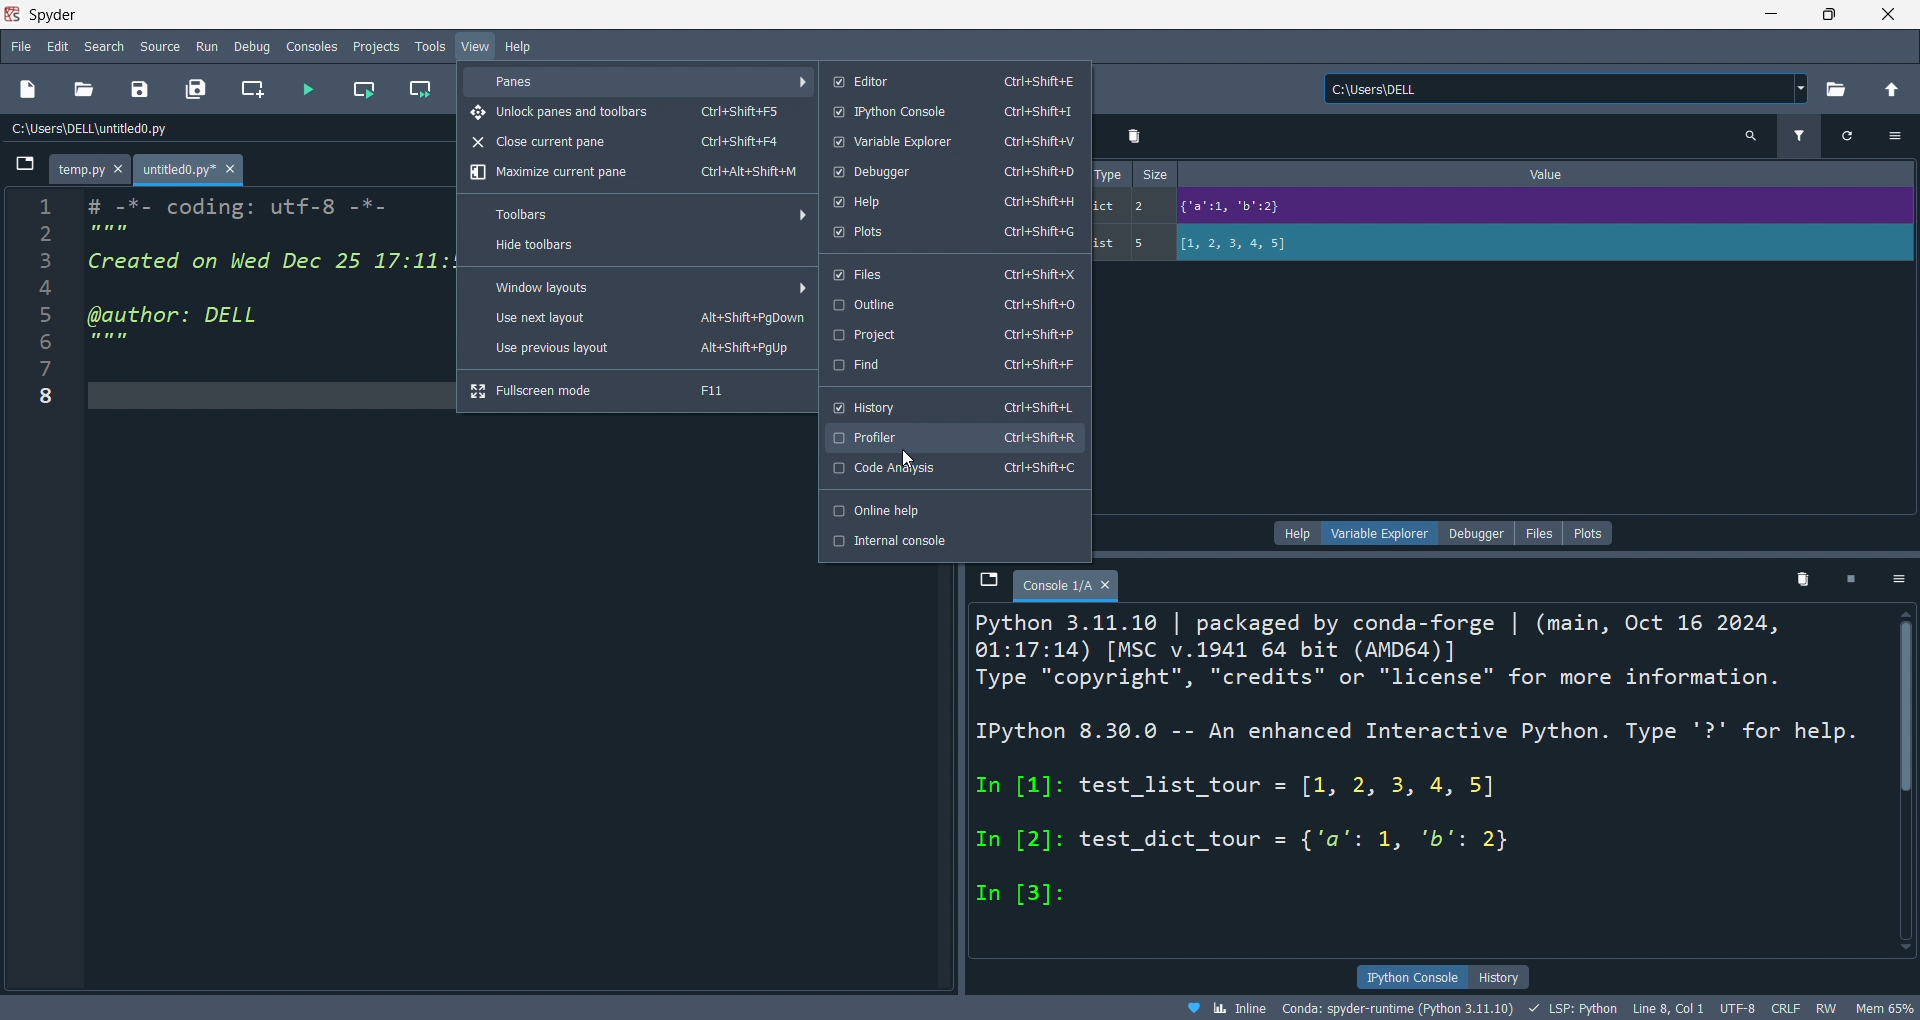 This screenshot has height=1020, width=1920. What do you see at coordinates (23, 49) in the screenshot?
I see `file` at bounding box center [23, 49].